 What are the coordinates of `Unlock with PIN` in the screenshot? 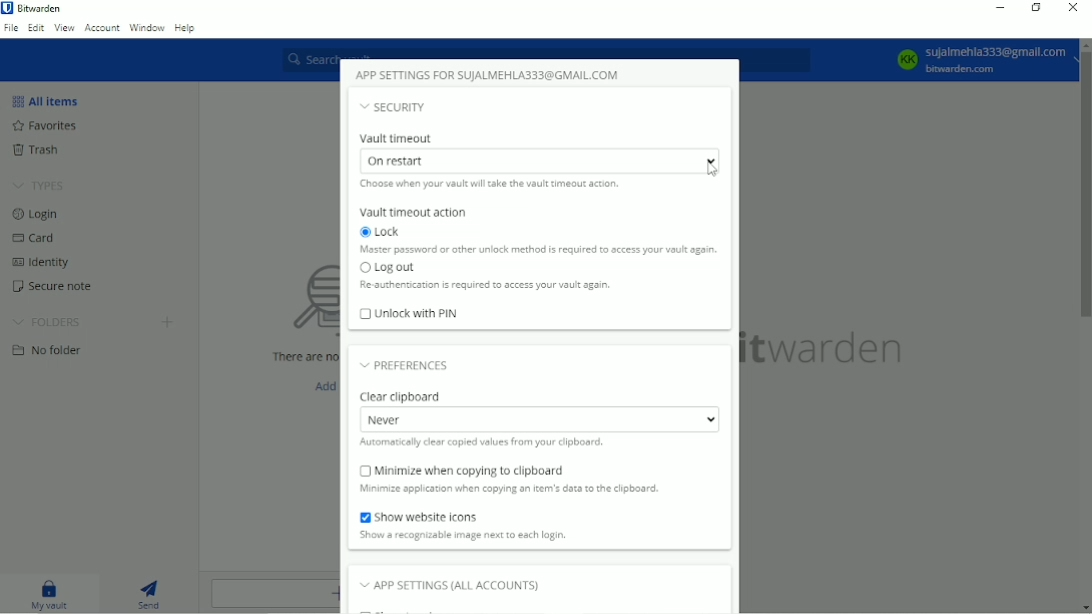 It's located at (409, 315).